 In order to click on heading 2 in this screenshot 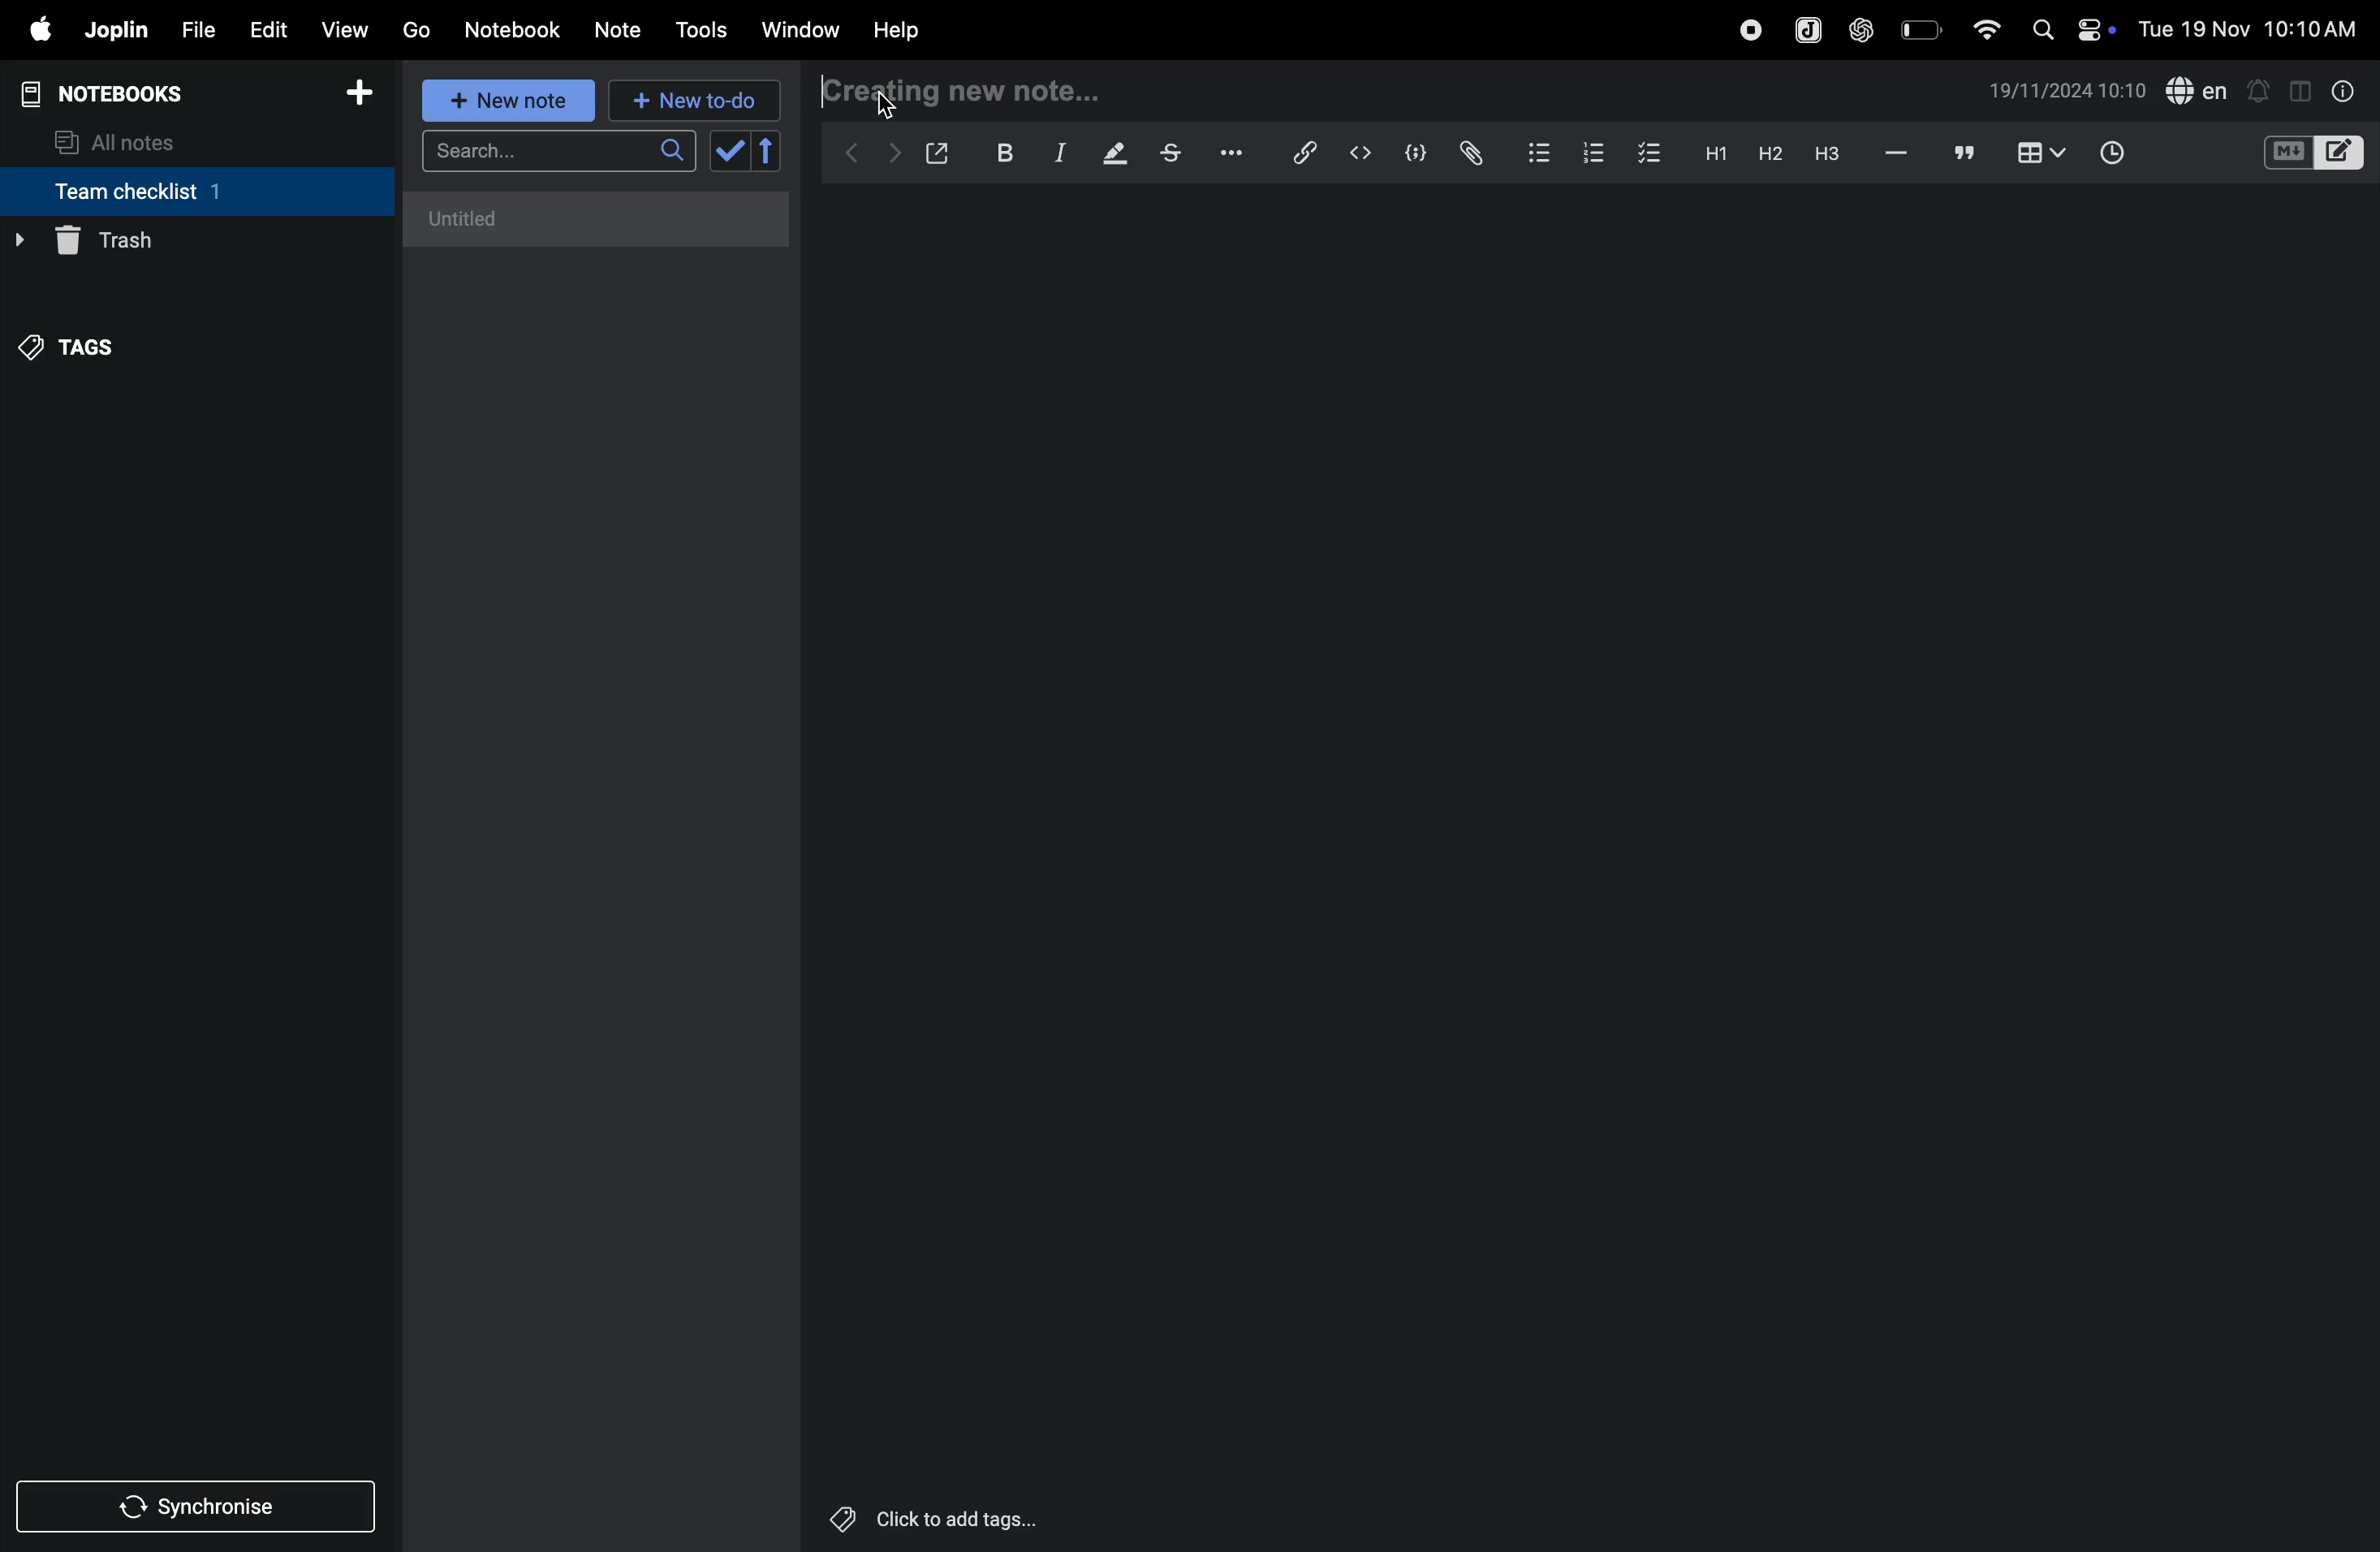, I will do `click(1711, 152)`.